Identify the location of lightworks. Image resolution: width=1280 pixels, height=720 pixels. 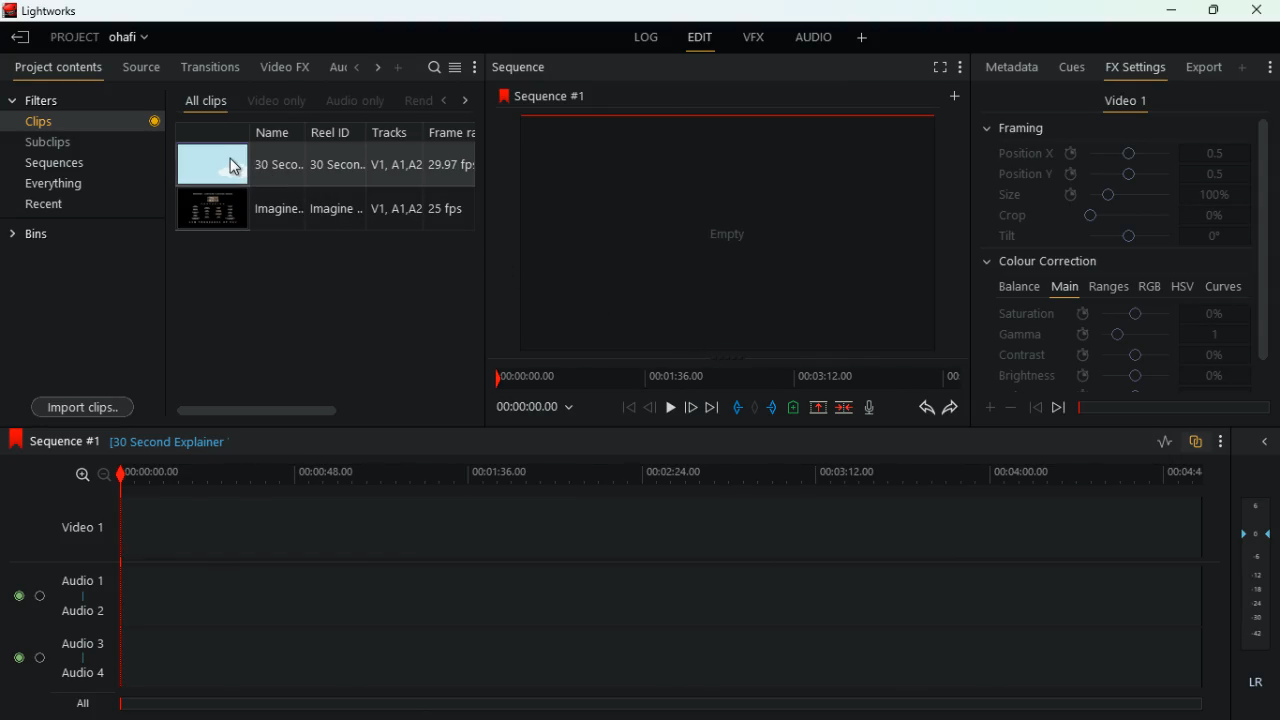
(42, 10).